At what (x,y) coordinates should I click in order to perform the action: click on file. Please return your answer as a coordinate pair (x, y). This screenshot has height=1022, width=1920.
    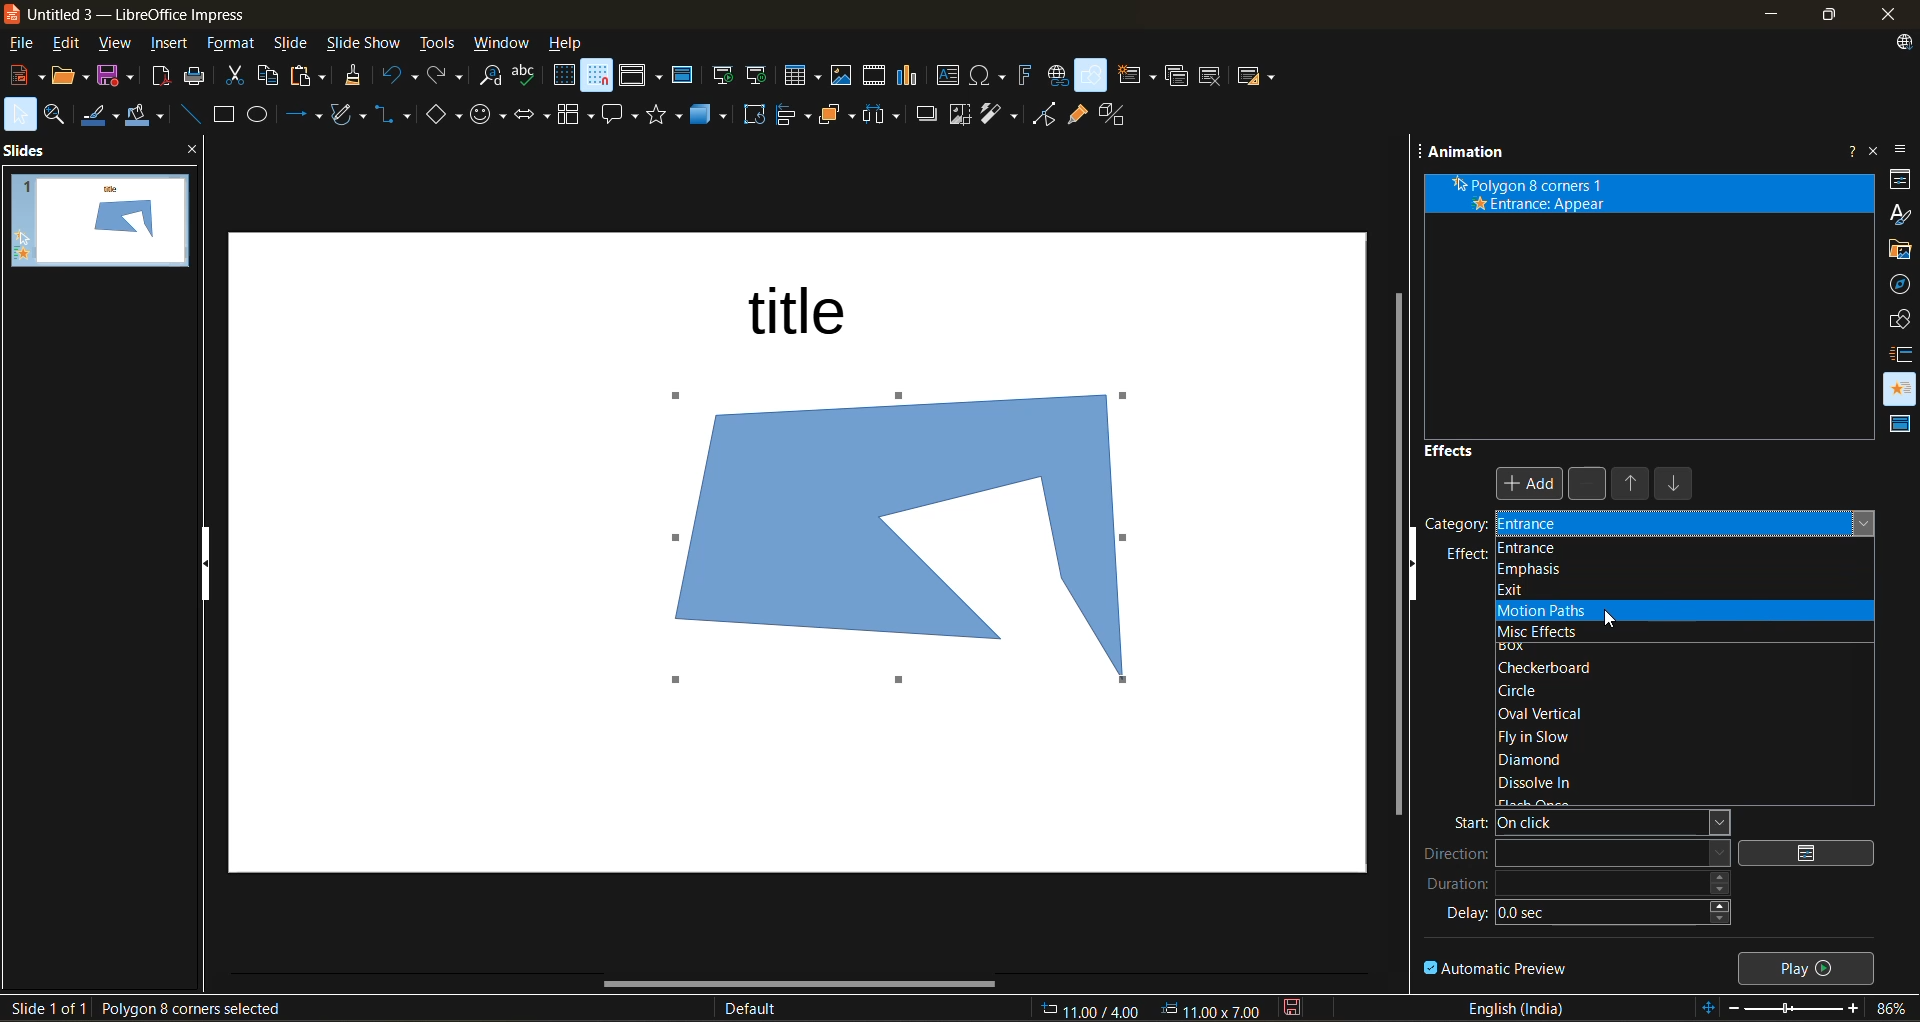
    Looking at the image, I should click on (20, 41).